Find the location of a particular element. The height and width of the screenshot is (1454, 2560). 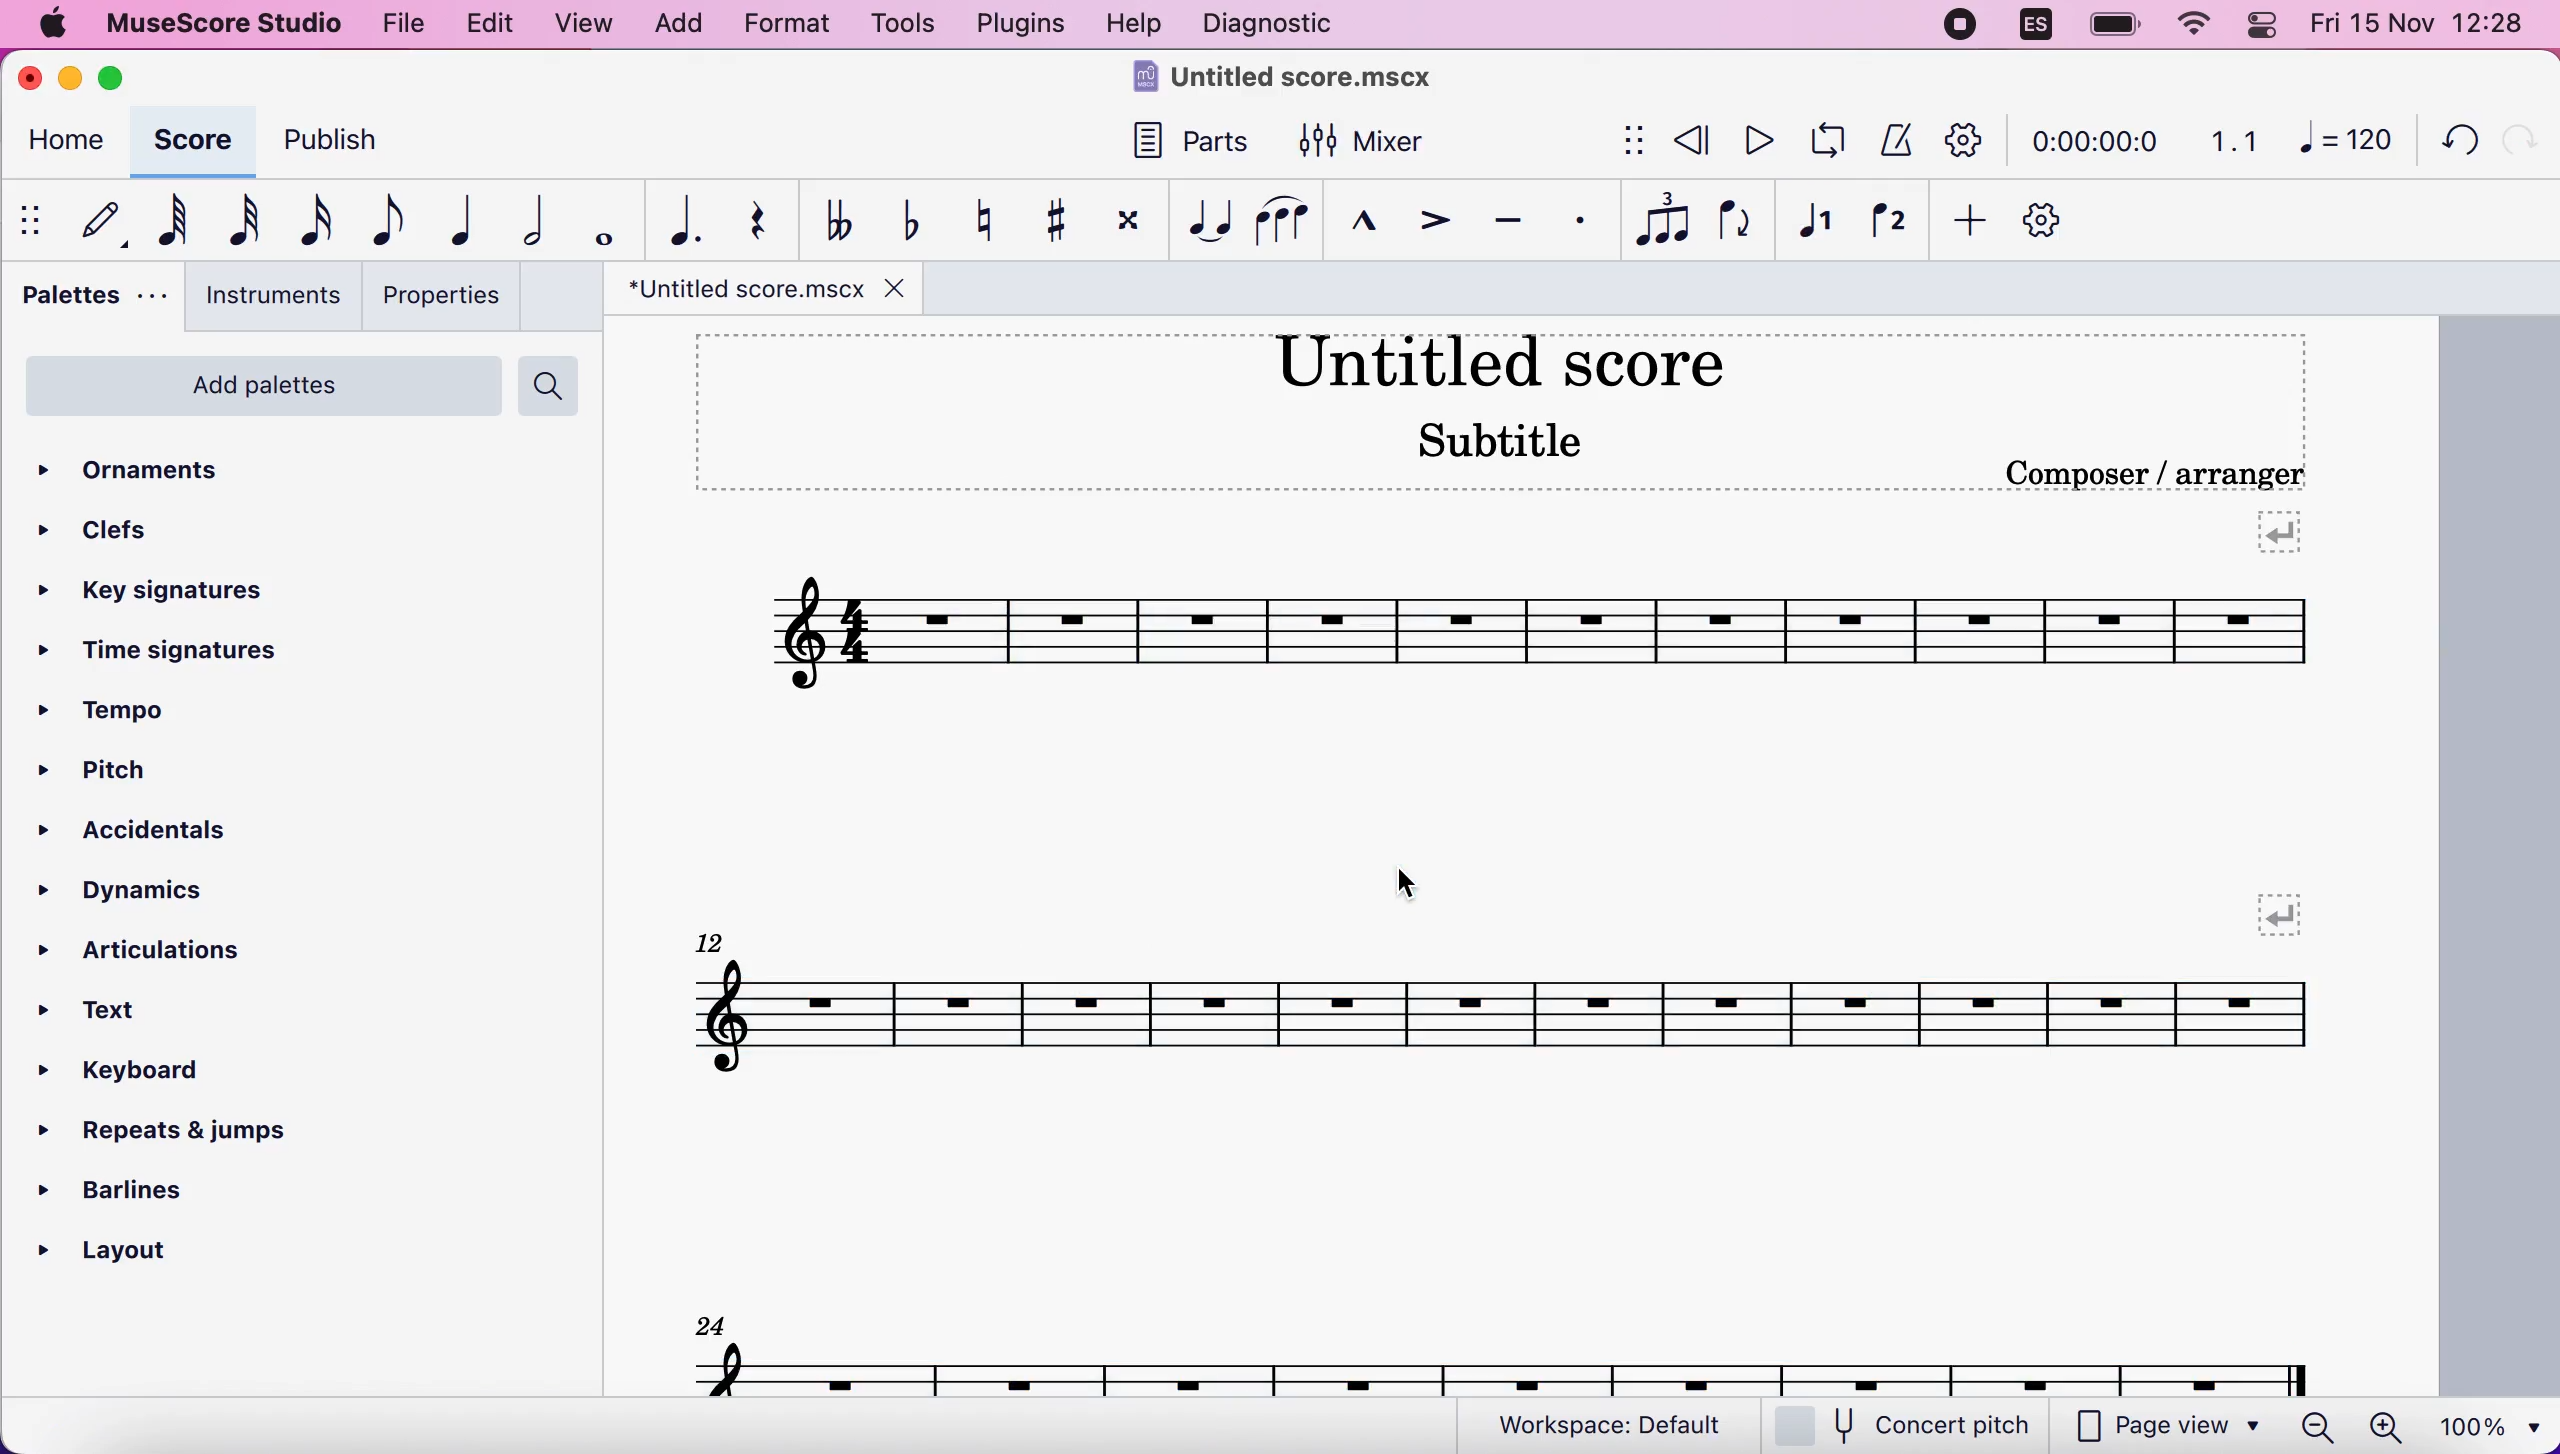

breaks is located at coordinates (2277, 531).